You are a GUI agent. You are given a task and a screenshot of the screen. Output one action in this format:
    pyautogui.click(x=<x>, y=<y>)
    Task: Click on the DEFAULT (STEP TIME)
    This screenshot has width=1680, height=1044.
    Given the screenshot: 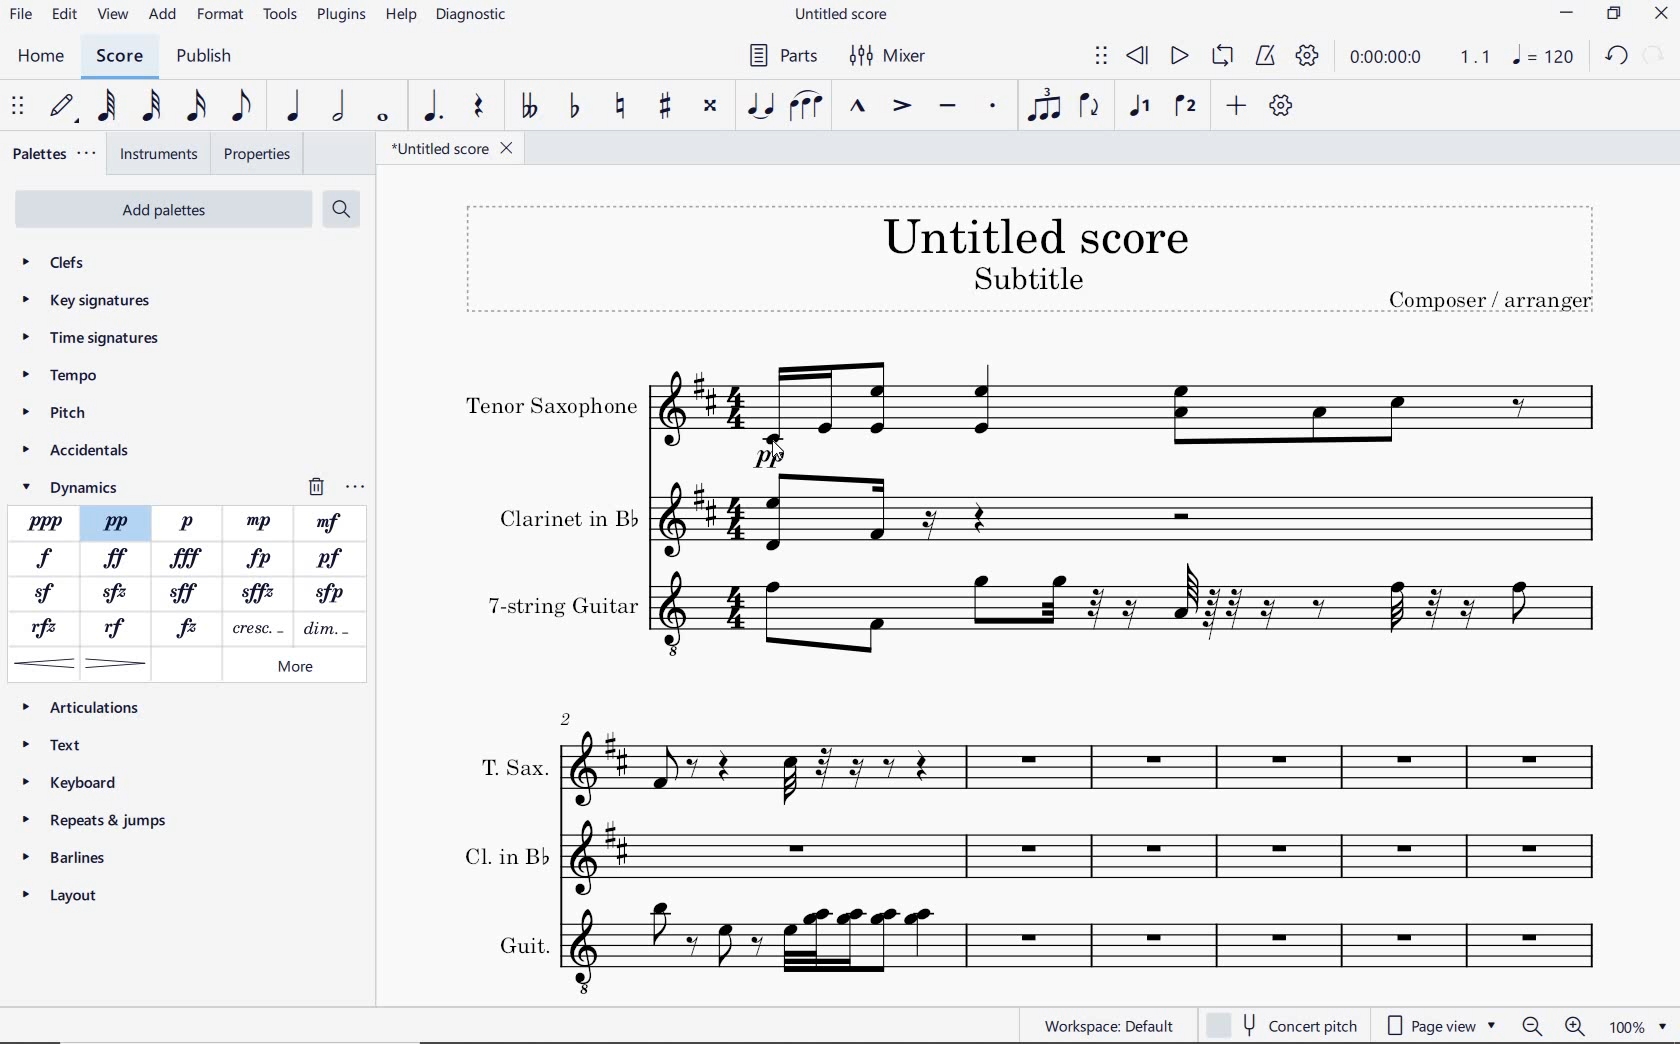 What is the action you would take?
    pyautogui.click(x=65, y=109)
    